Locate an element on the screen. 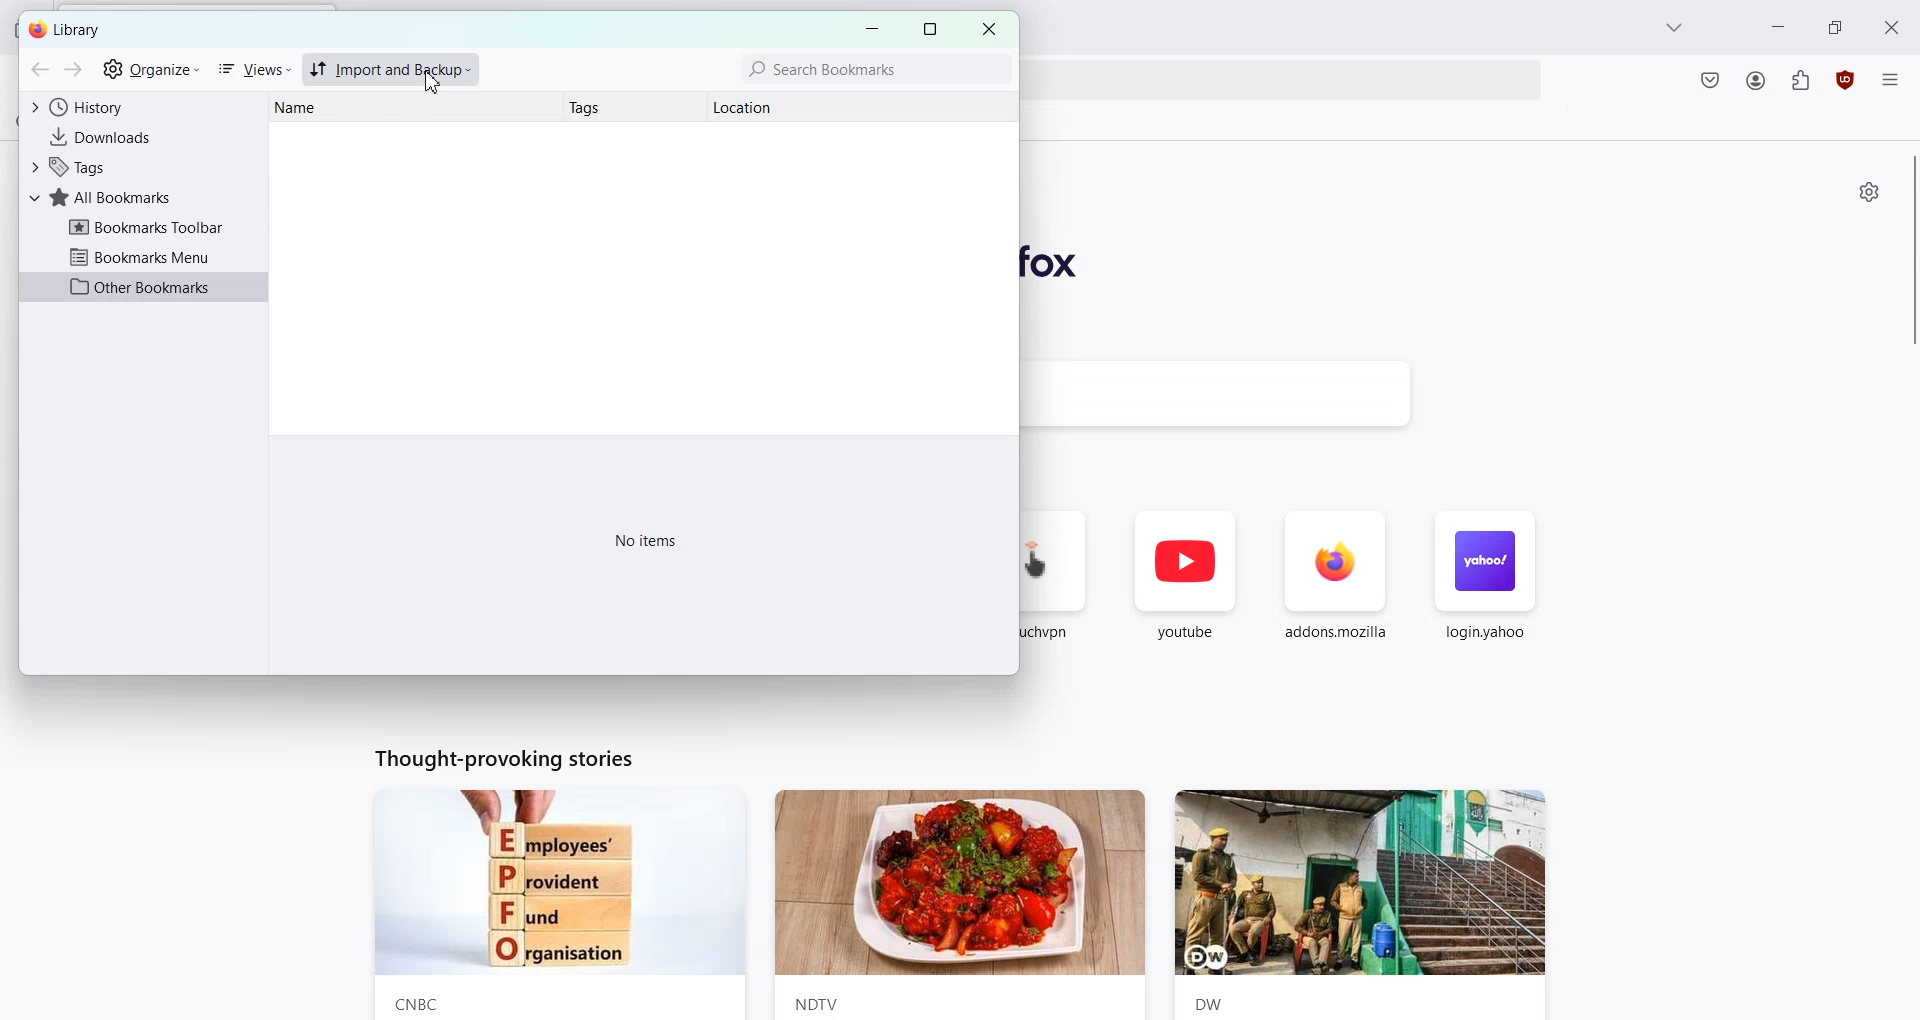 This screenshot has width=1920, height=1020. Text is located at coordinates (67, 30).